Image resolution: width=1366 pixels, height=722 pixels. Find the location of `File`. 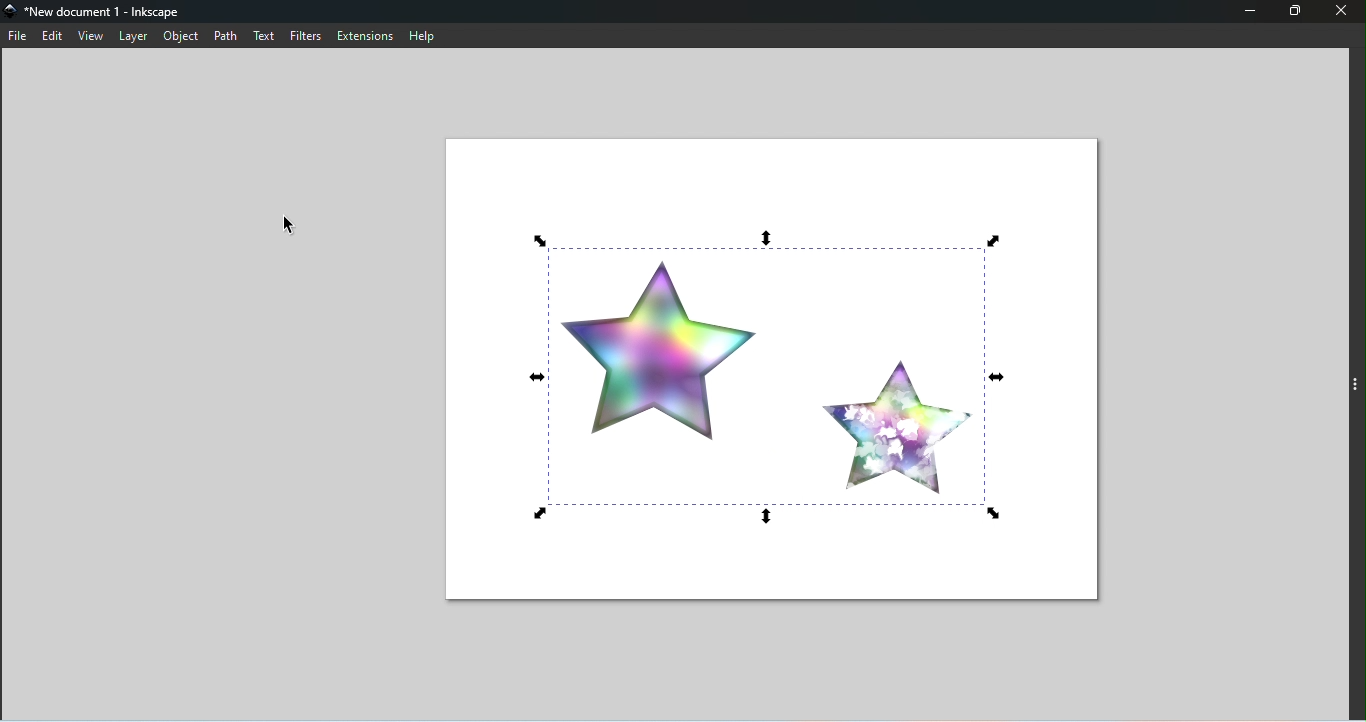

File is located at coordinates (17, 37).